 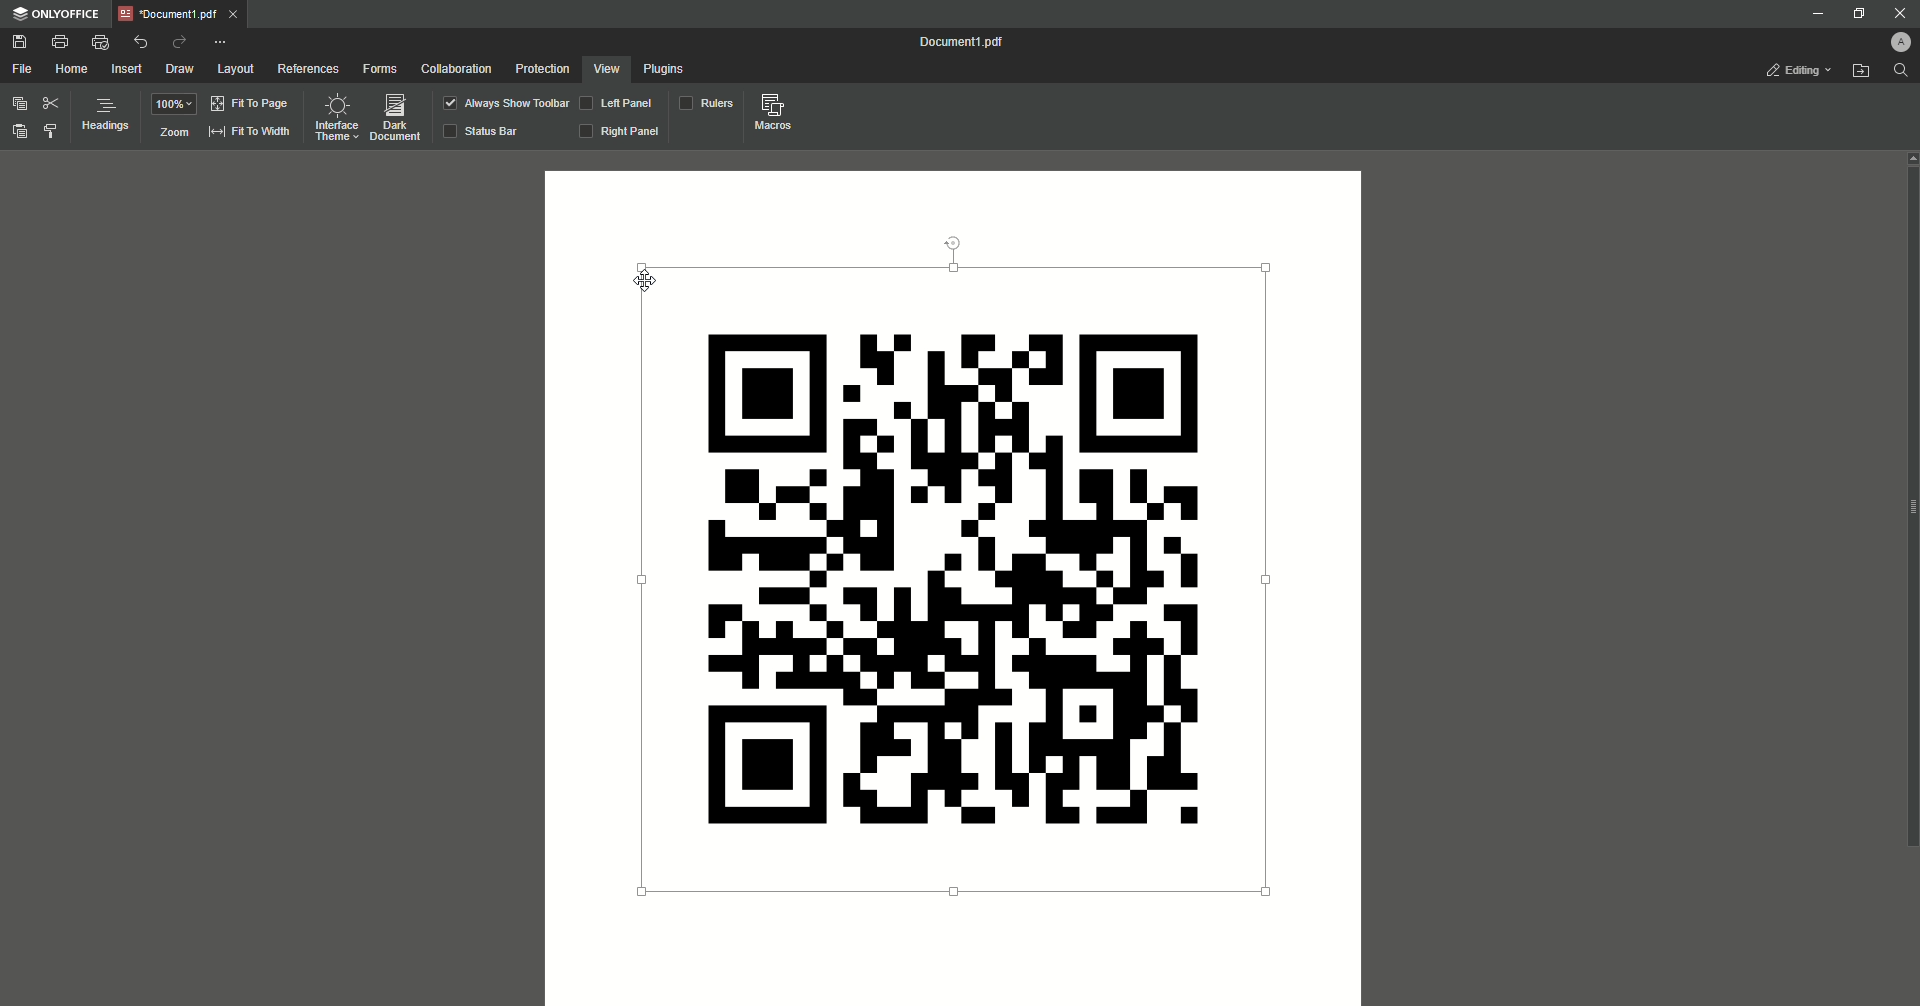 I want to click on QR Code, so click(x=960, y=567).